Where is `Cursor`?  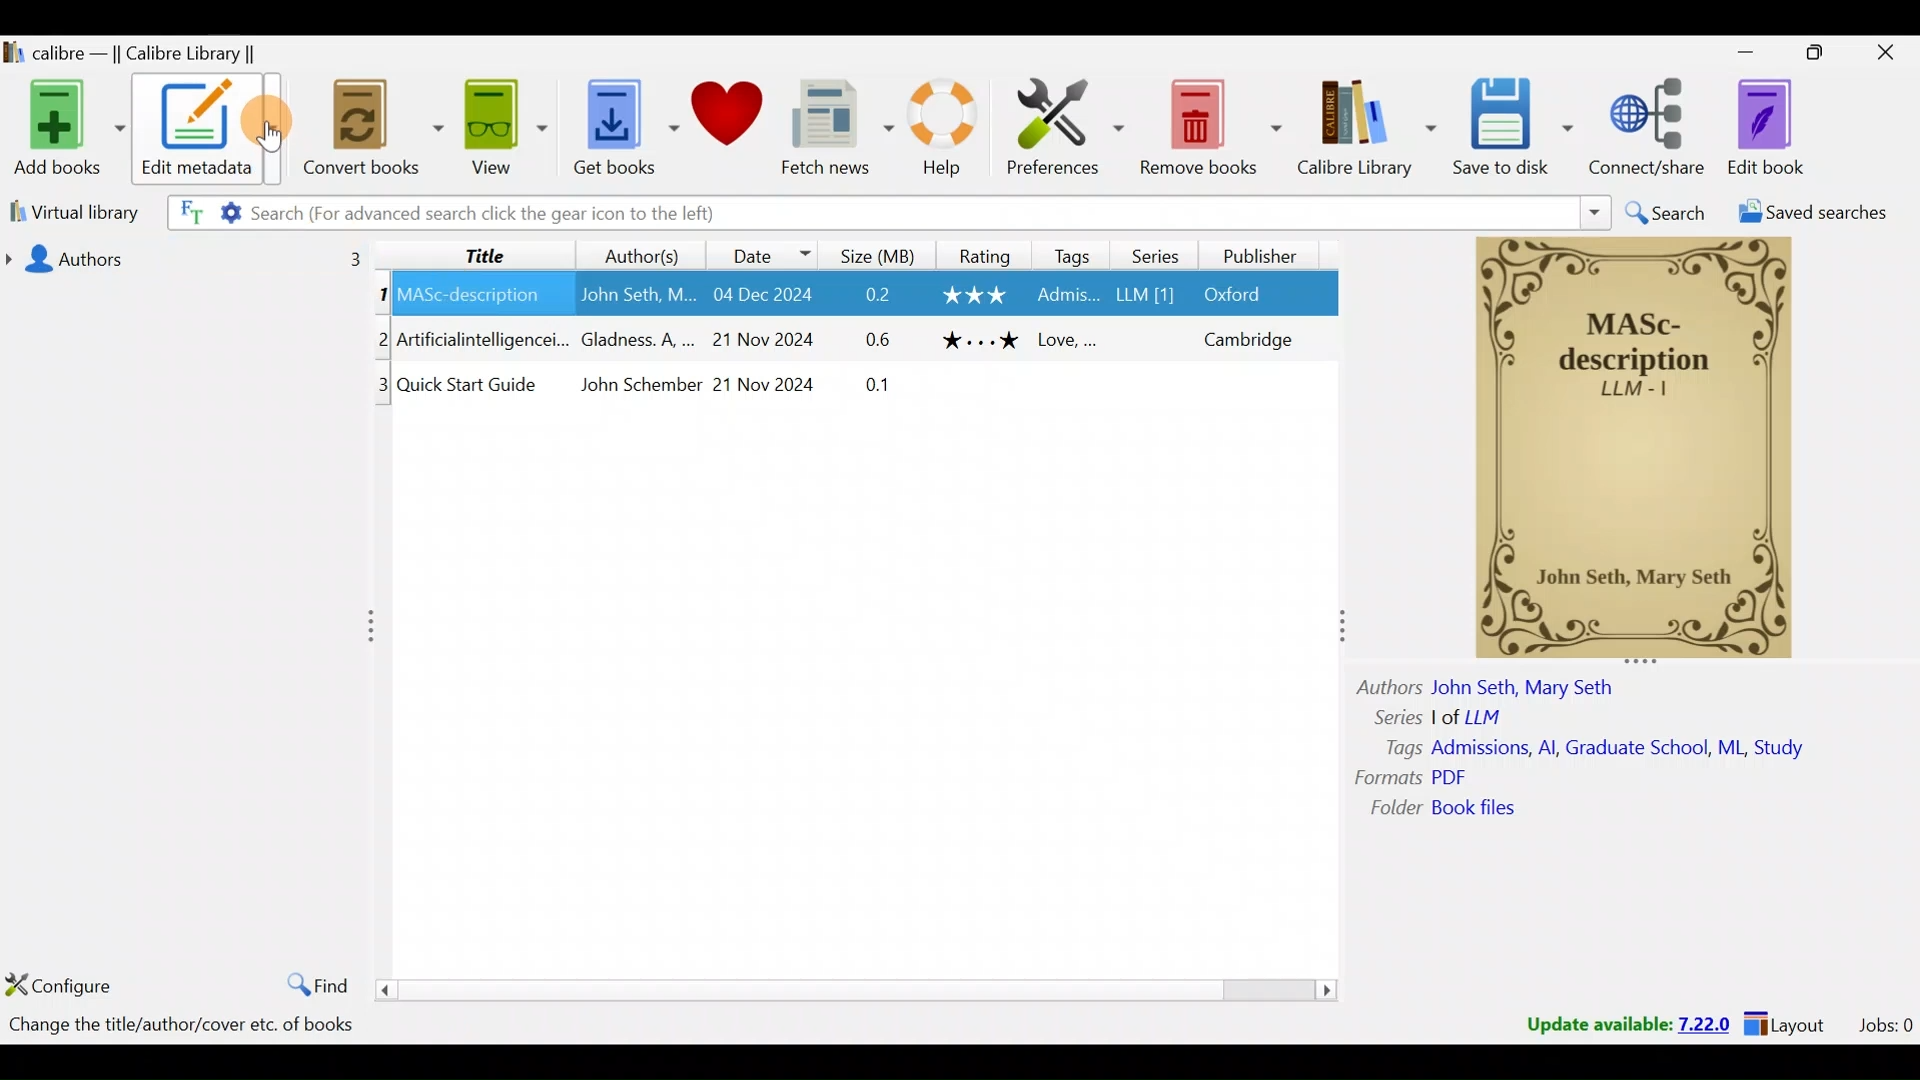 Cursor is located at coordinates (272, 141).